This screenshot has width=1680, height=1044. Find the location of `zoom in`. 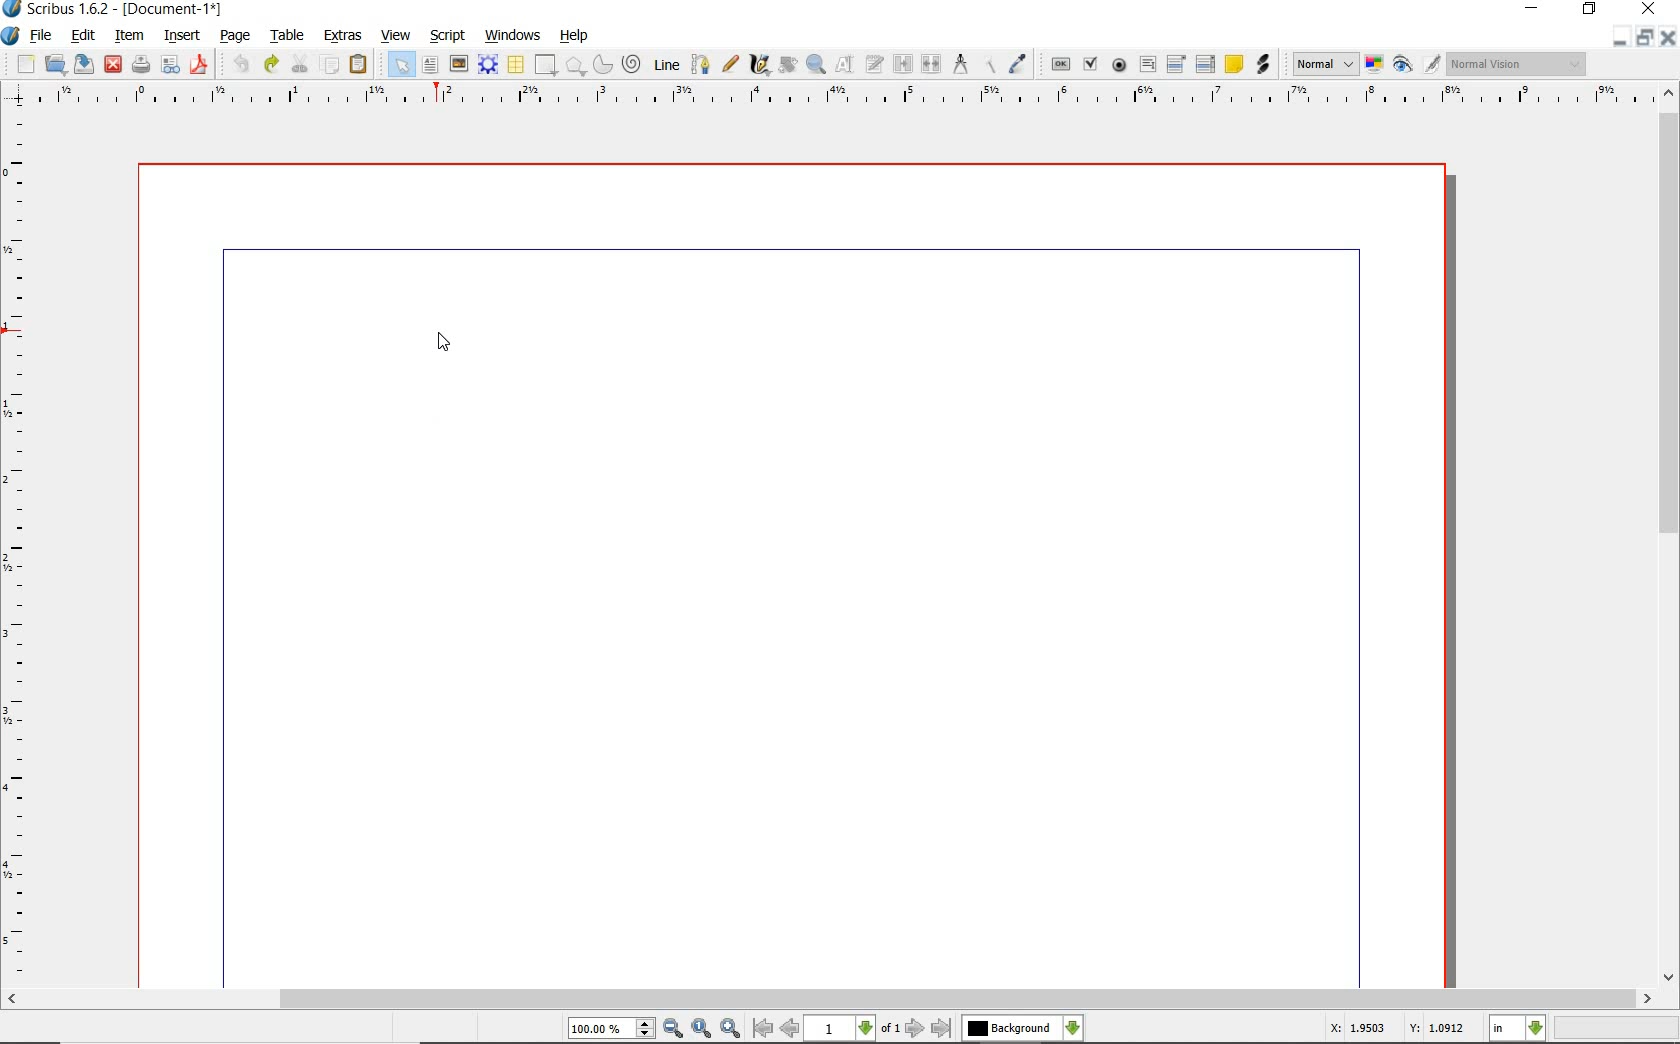

zoom in is located at coordinates (731, 1029).